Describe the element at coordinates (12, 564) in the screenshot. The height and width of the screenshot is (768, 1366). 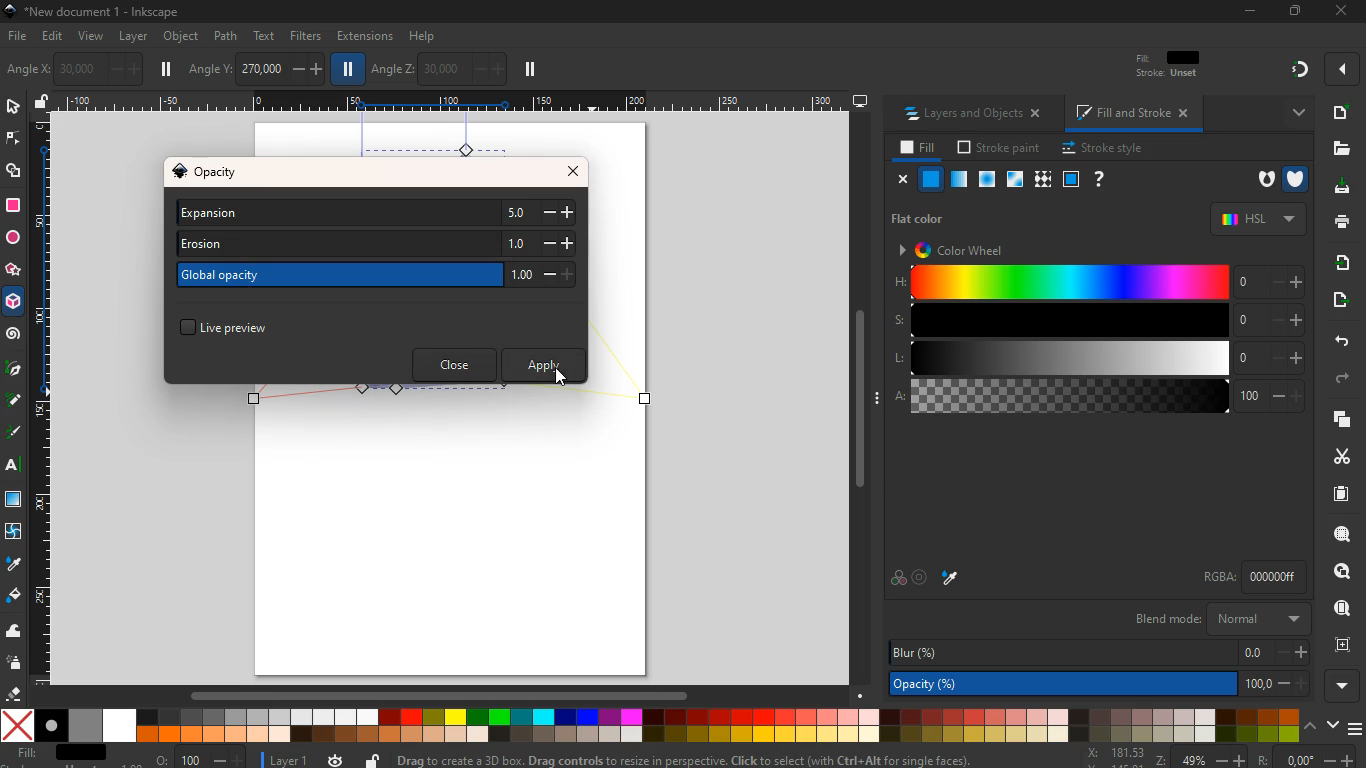
I see `drop` at that location.